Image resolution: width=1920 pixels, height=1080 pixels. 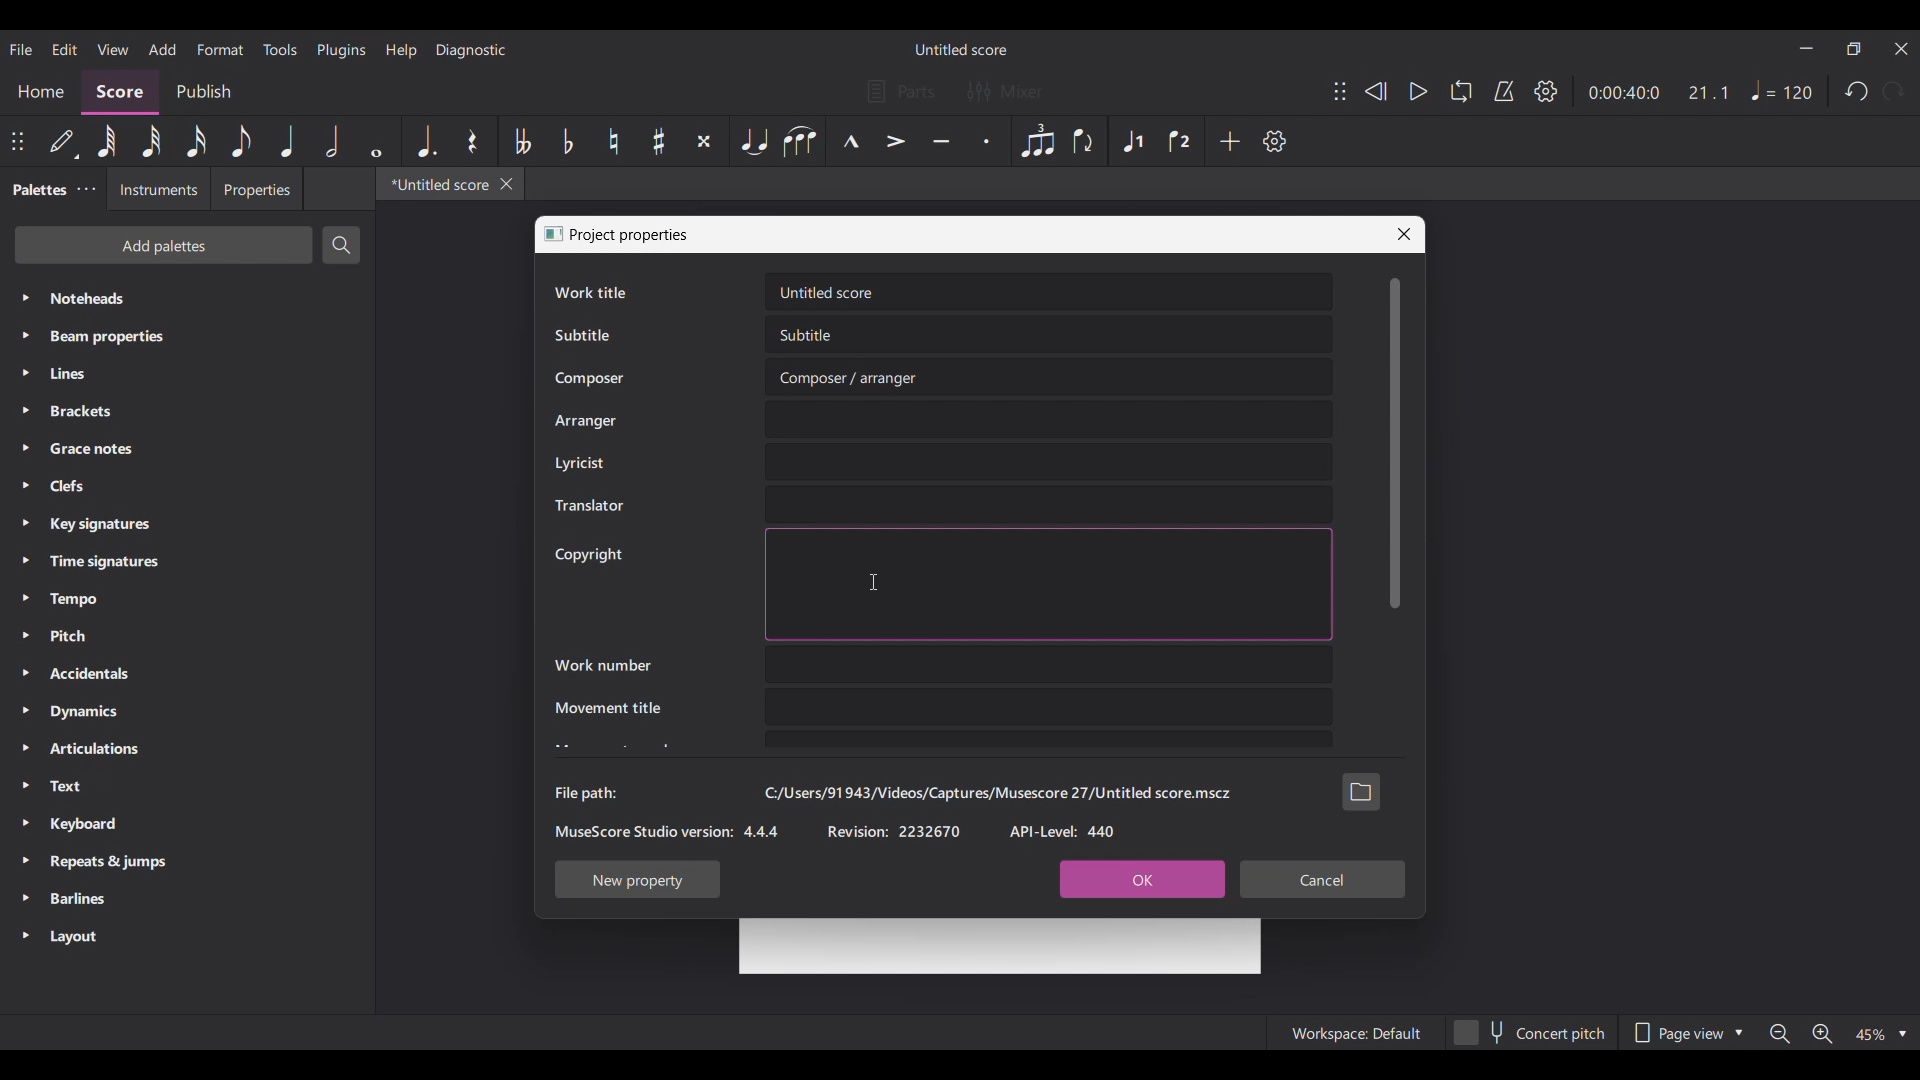 What do you see at coordinates (1855, 91) in the screenshot?
I see `Undo` at bounding box center [1855, 91].